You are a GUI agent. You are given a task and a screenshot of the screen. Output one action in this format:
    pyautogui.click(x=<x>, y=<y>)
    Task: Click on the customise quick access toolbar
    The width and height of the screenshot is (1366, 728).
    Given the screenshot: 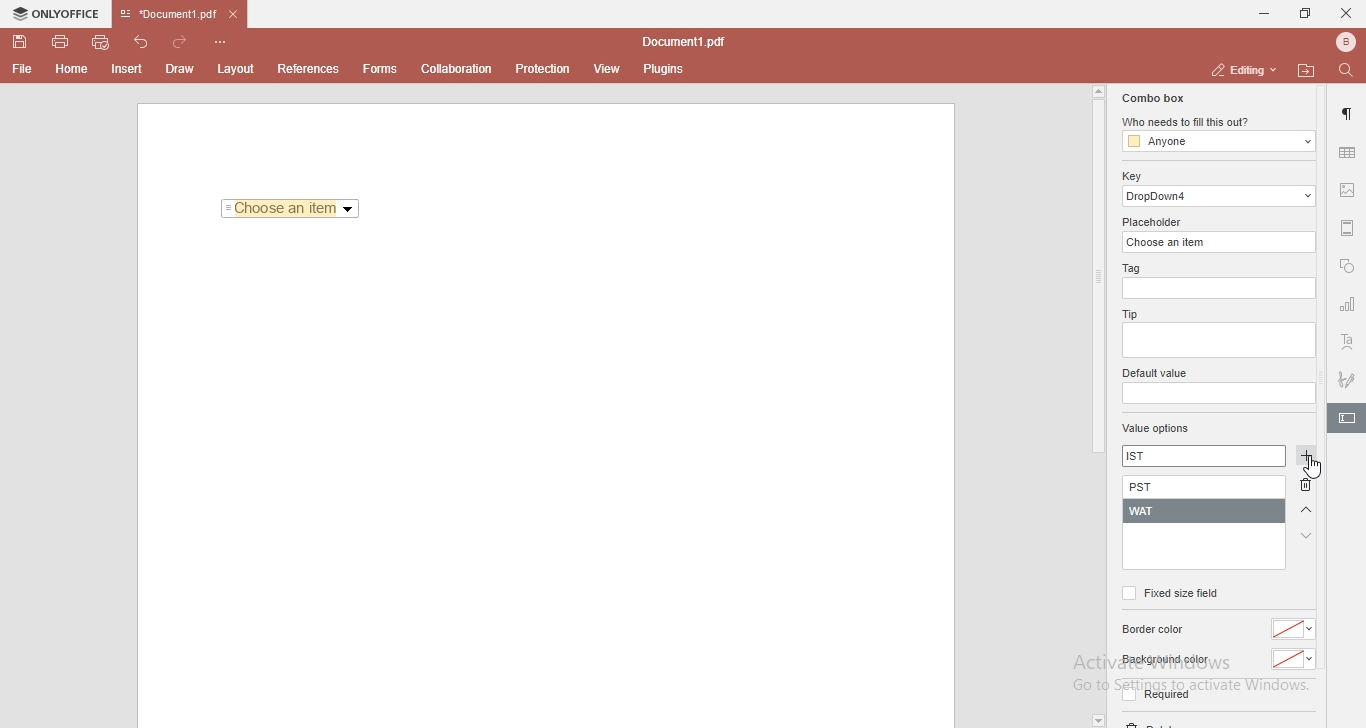 What is the action you would take?
    pyautogui.click(x=224, y=41)
    